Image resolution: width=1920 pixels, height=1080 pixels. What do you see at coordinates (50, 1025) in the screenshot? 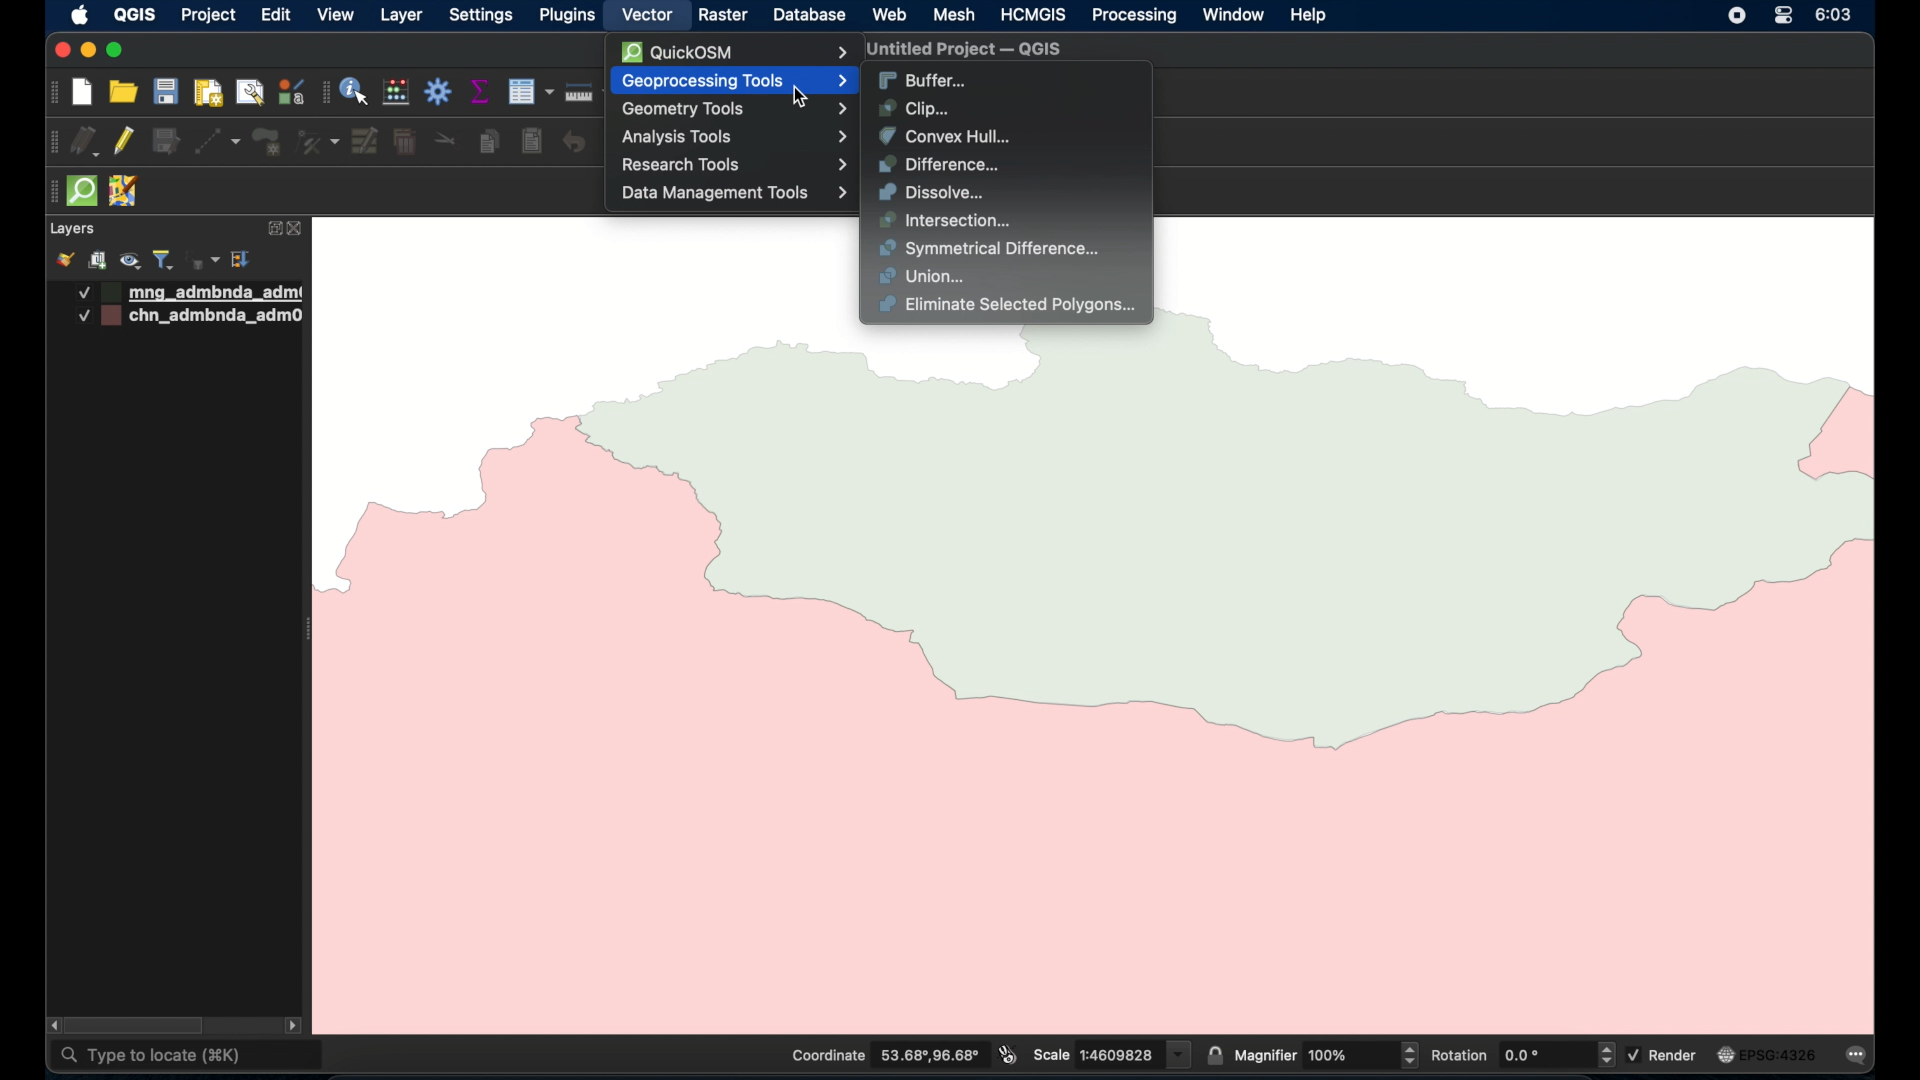
I see `scroll left arrow` at bounding box center [50, 1025].